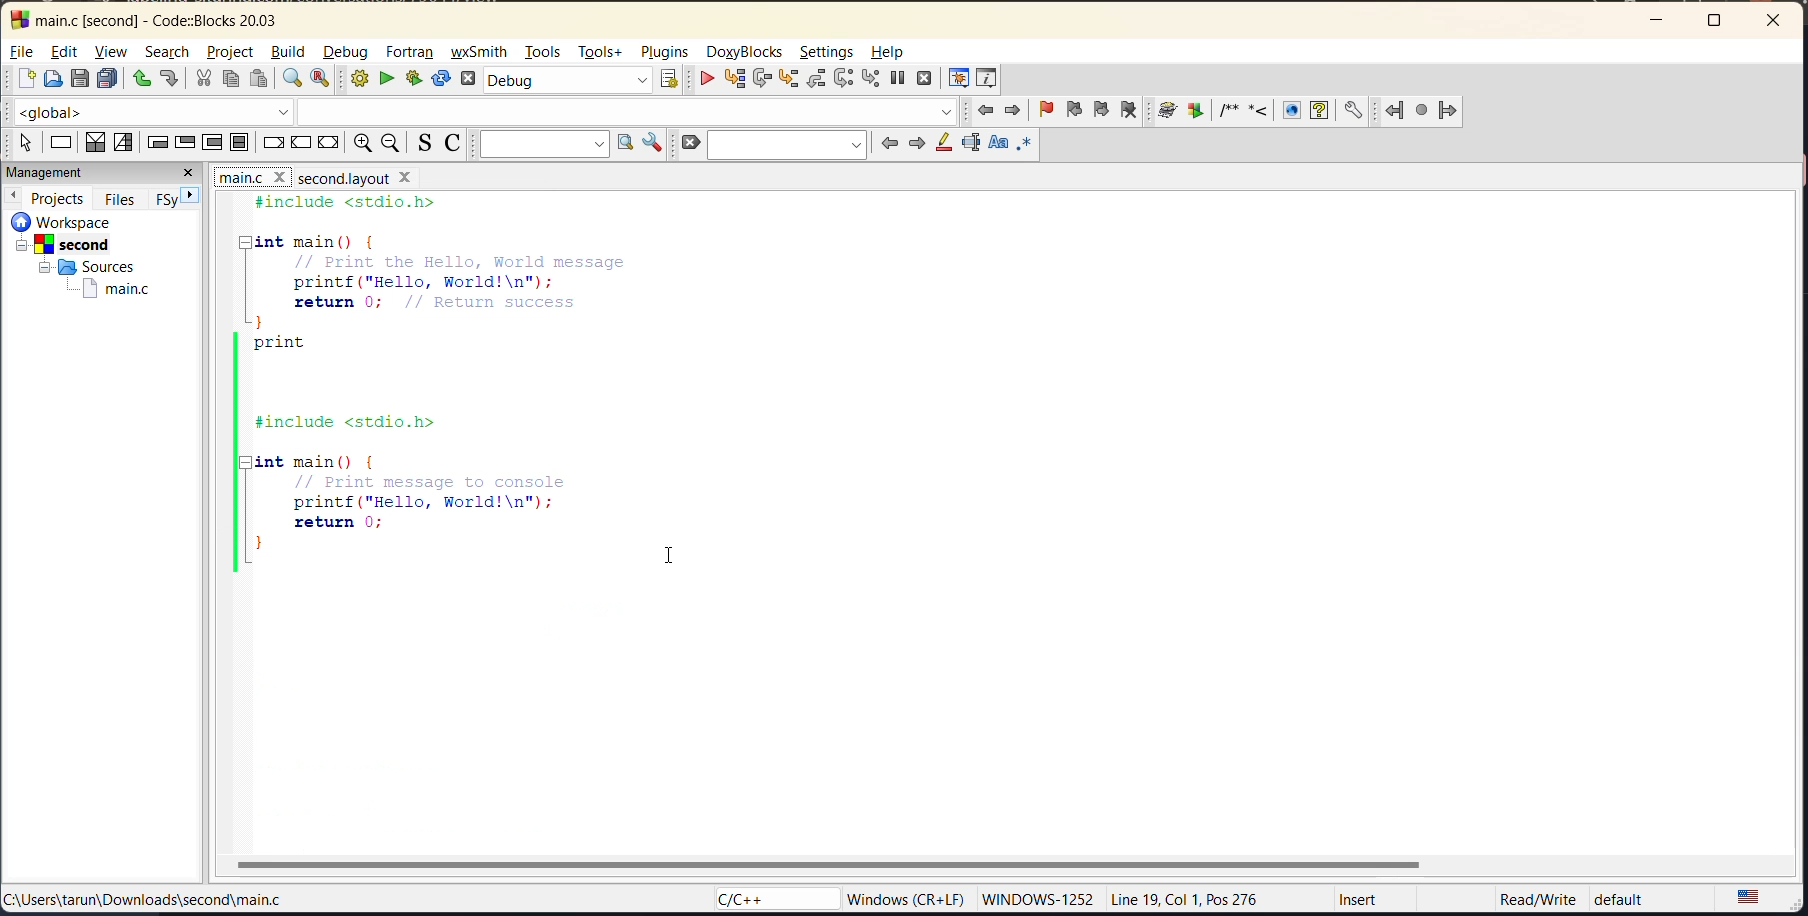 The width and height of the screenshot is (1808, 916). What do you see at coordinates (896, 80) in the screenshot?
I see `break debugger` at bounding box center [896, 80].